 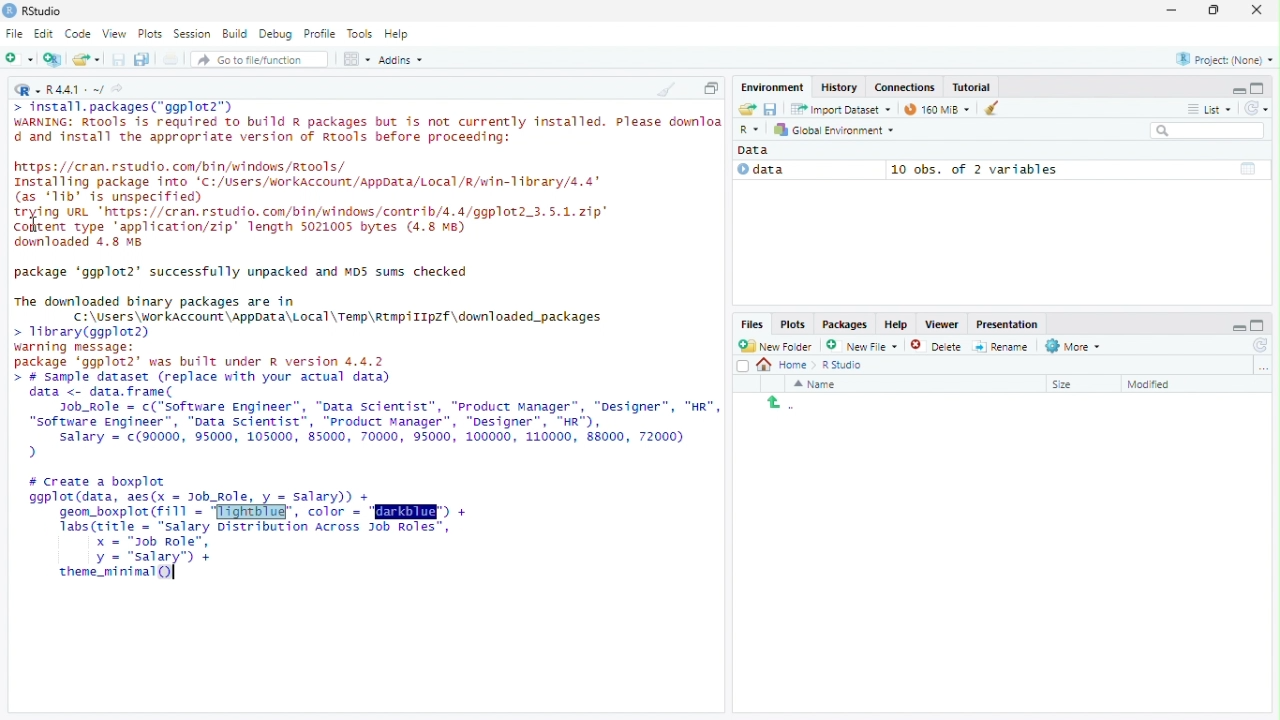 What do you see at coordinates (401, 59) in the screenshot?
I see `Addins` at bounding box center [401, 59].